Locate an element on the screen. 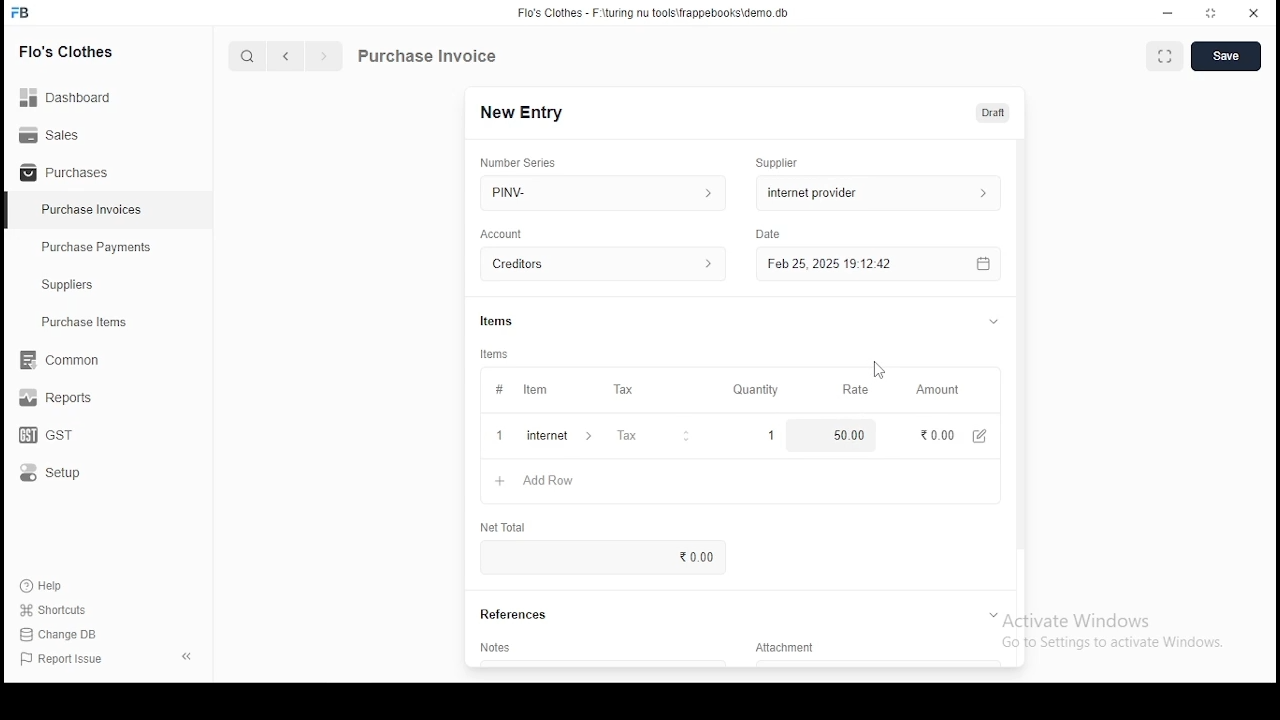 The width and height of the screenshot is (1280, 720). common is located at coordinates (65, 360).